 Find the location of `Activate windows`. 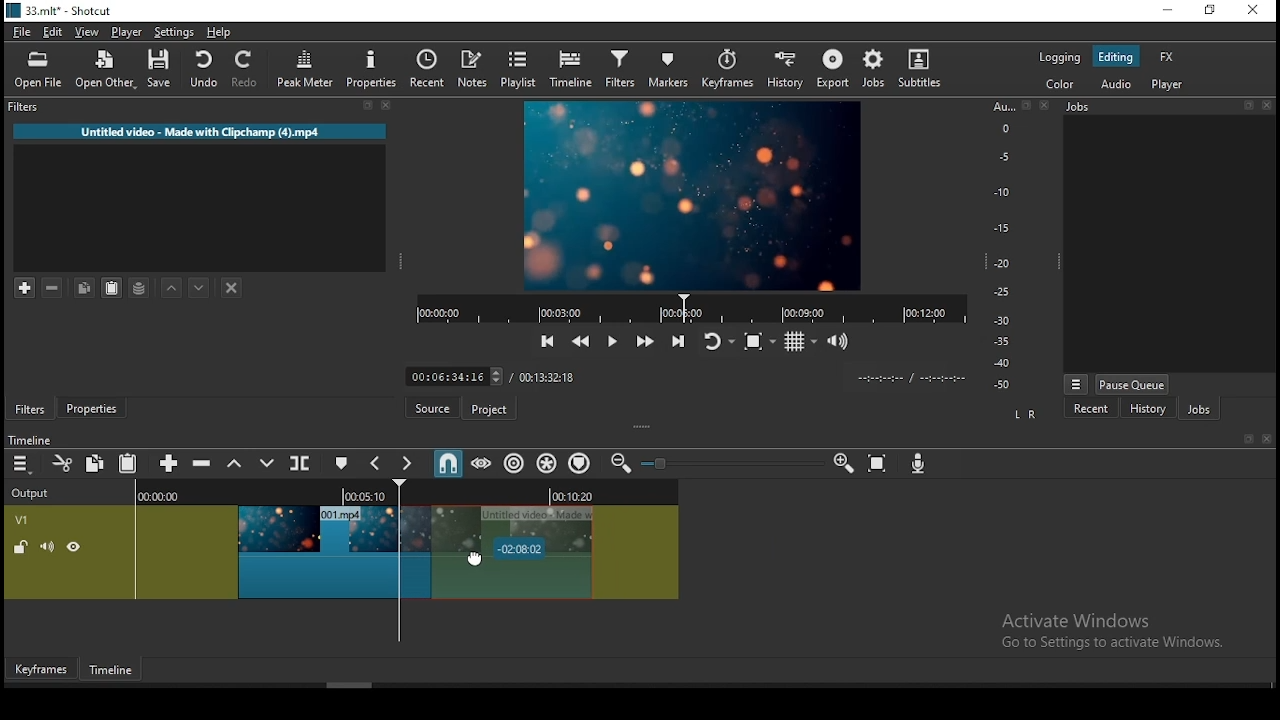

Activate windows is located at coordinates (1122, 630).